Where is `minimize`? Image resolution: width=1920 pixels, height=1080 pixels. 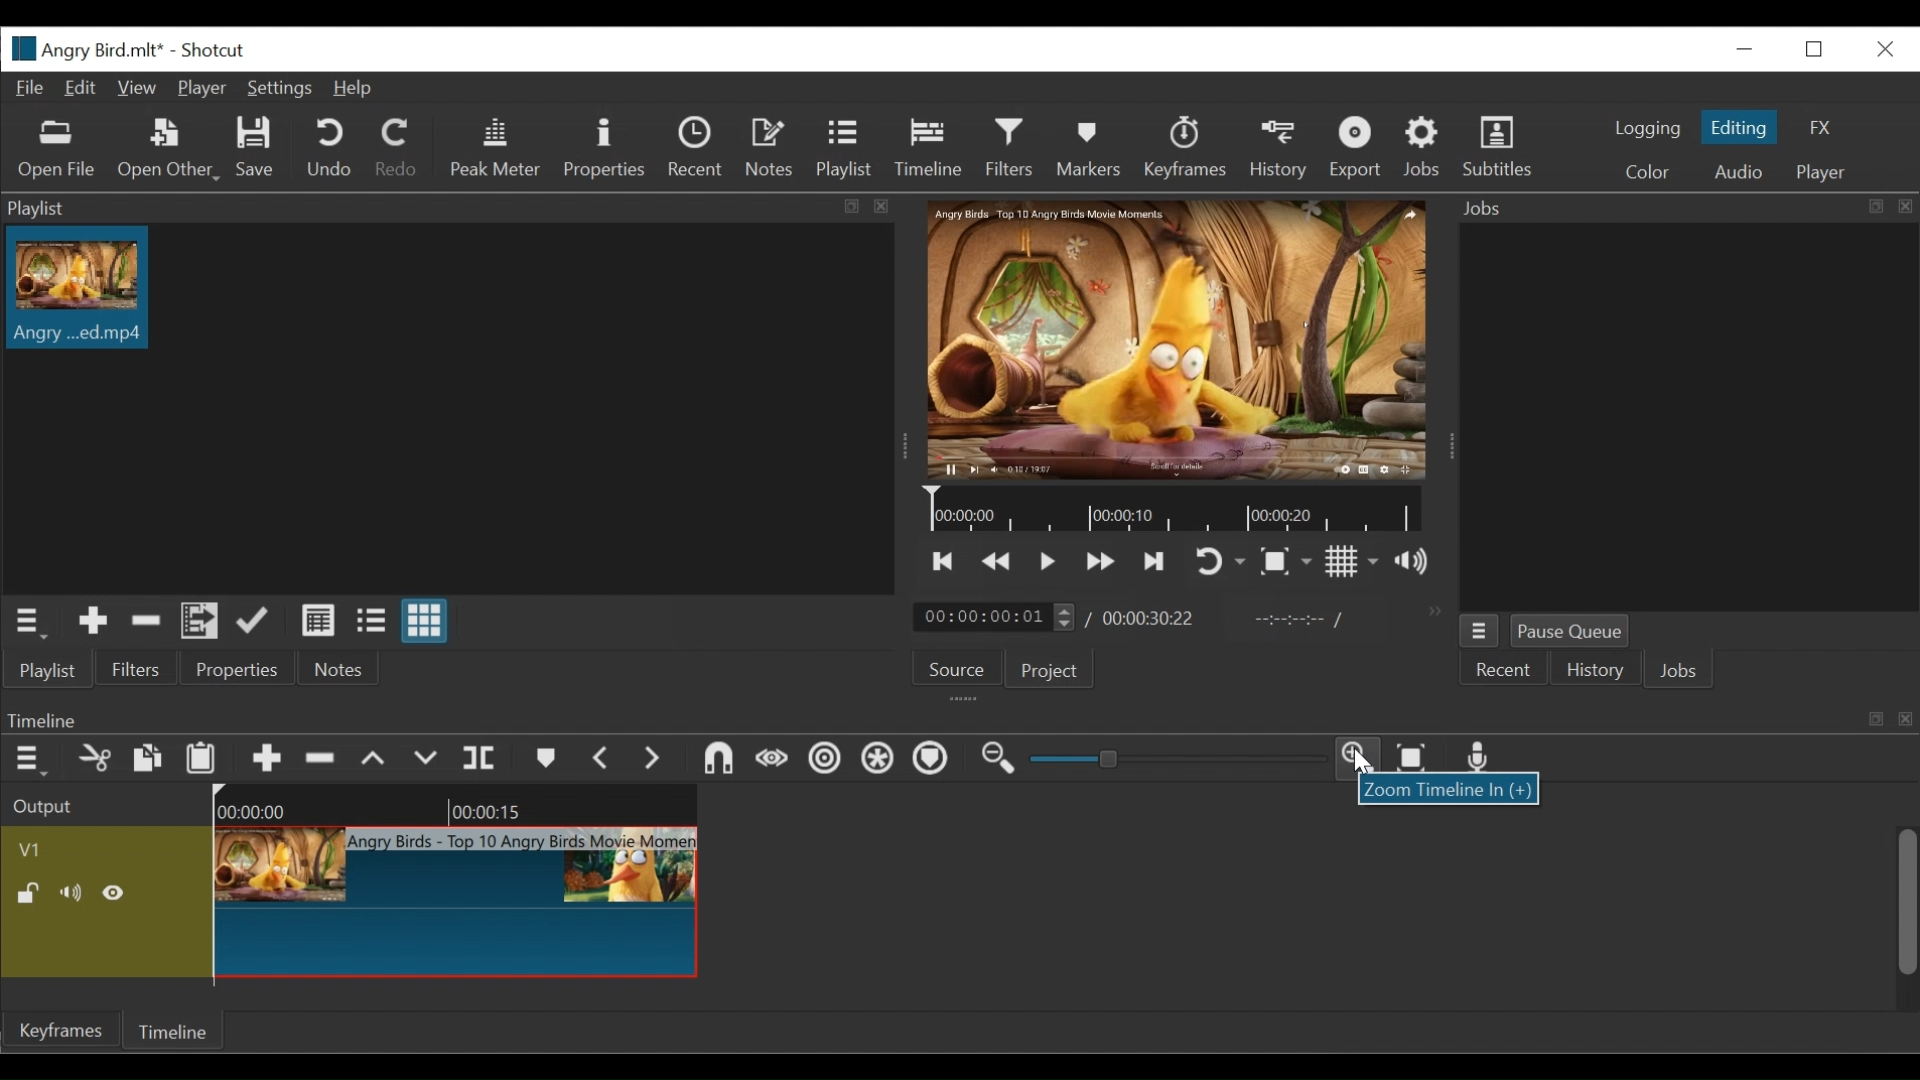 minimize is located at coordinates (1747, 47).